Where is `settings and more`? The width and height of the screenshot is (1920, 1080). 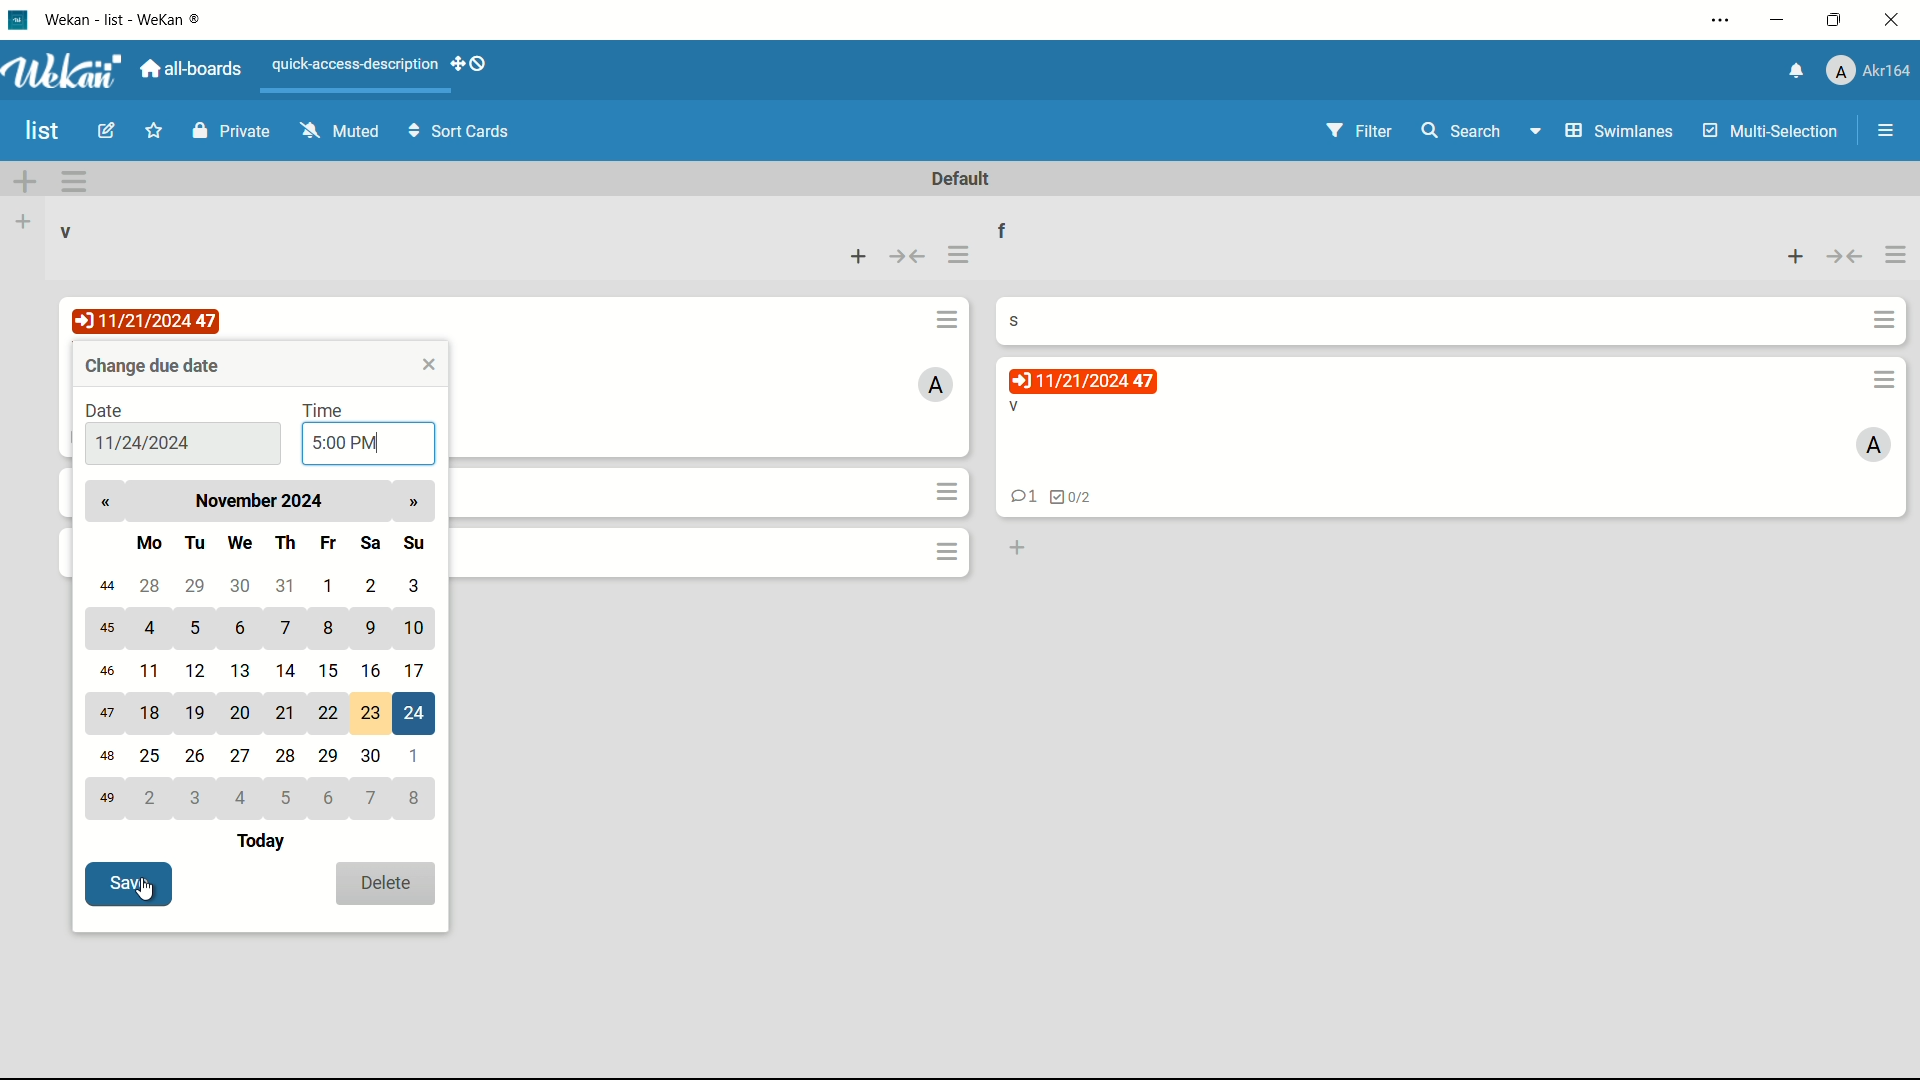
settings and more is located at coordinates (1725, 20).